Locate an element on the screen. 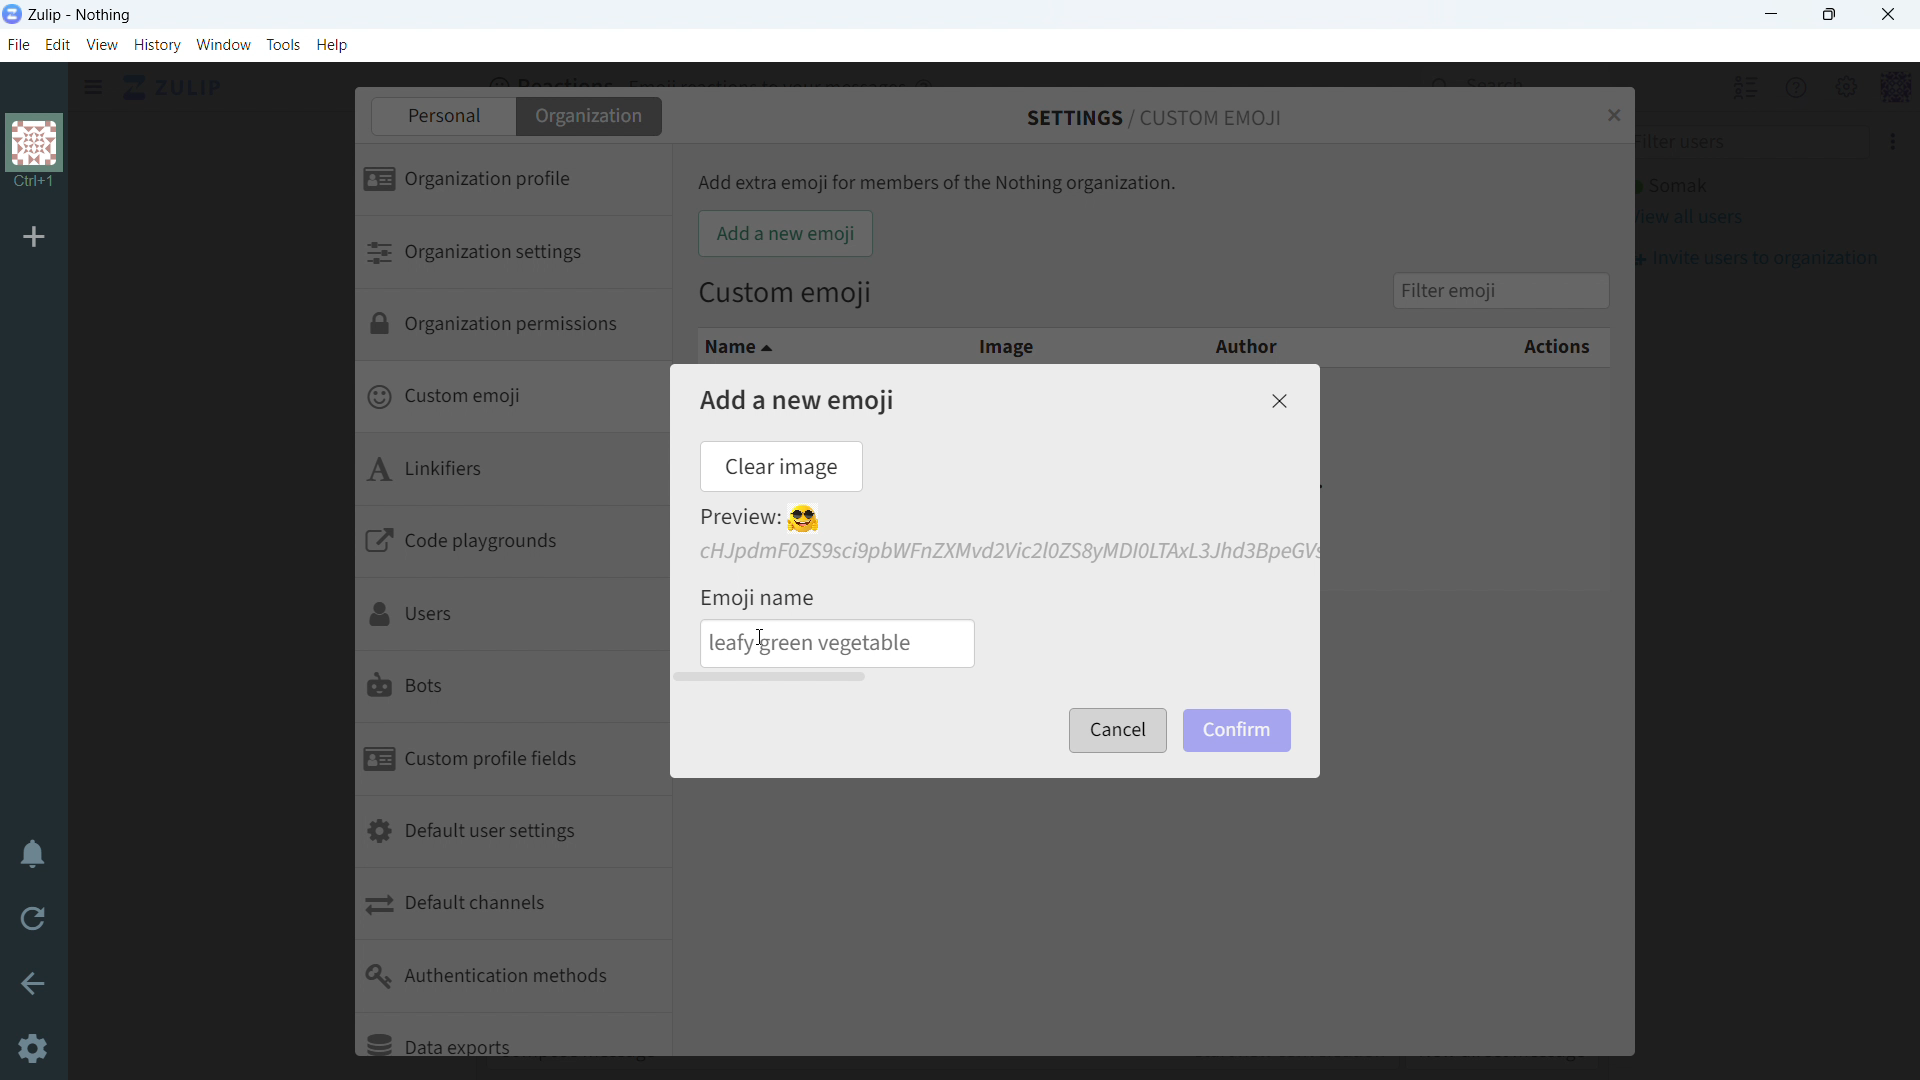  personal menu is located at coordinates (1876, 87).